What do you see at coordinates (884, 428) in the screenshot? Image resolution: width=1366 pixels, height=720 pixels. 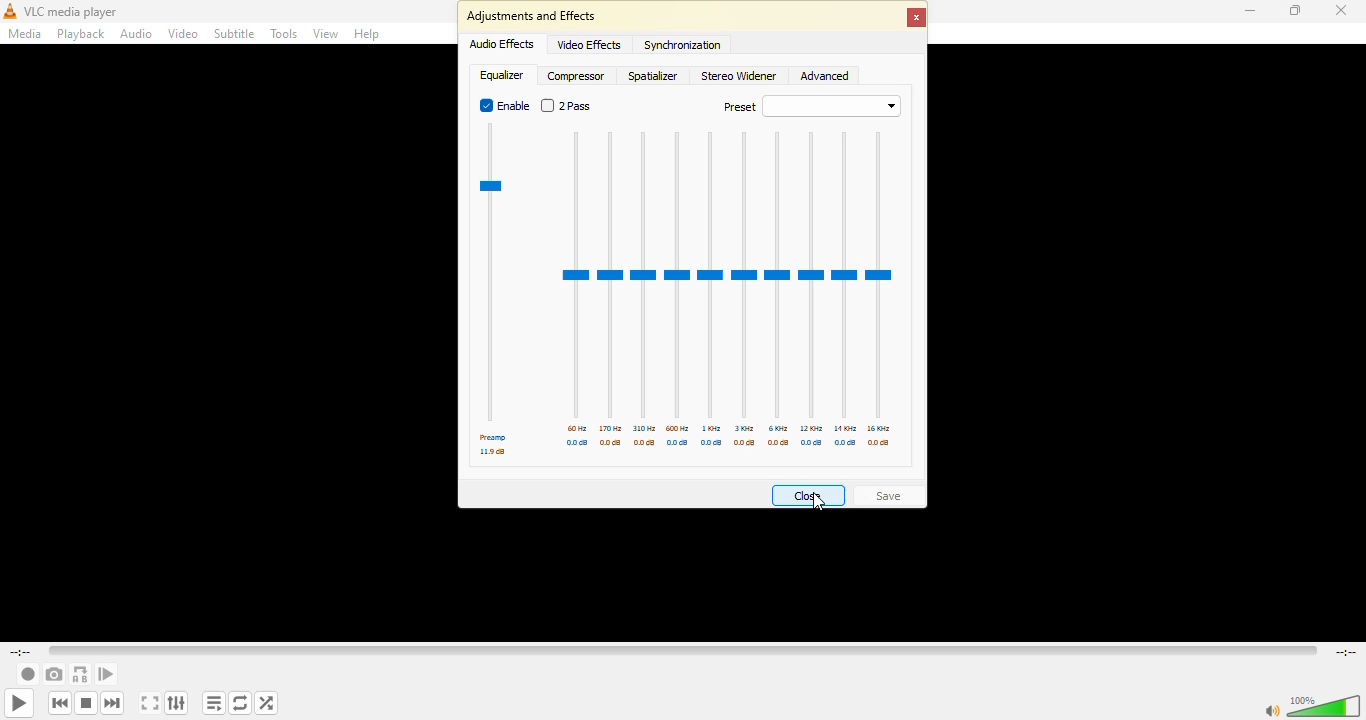 I see `16 khz` at bounding box center [884, 428].